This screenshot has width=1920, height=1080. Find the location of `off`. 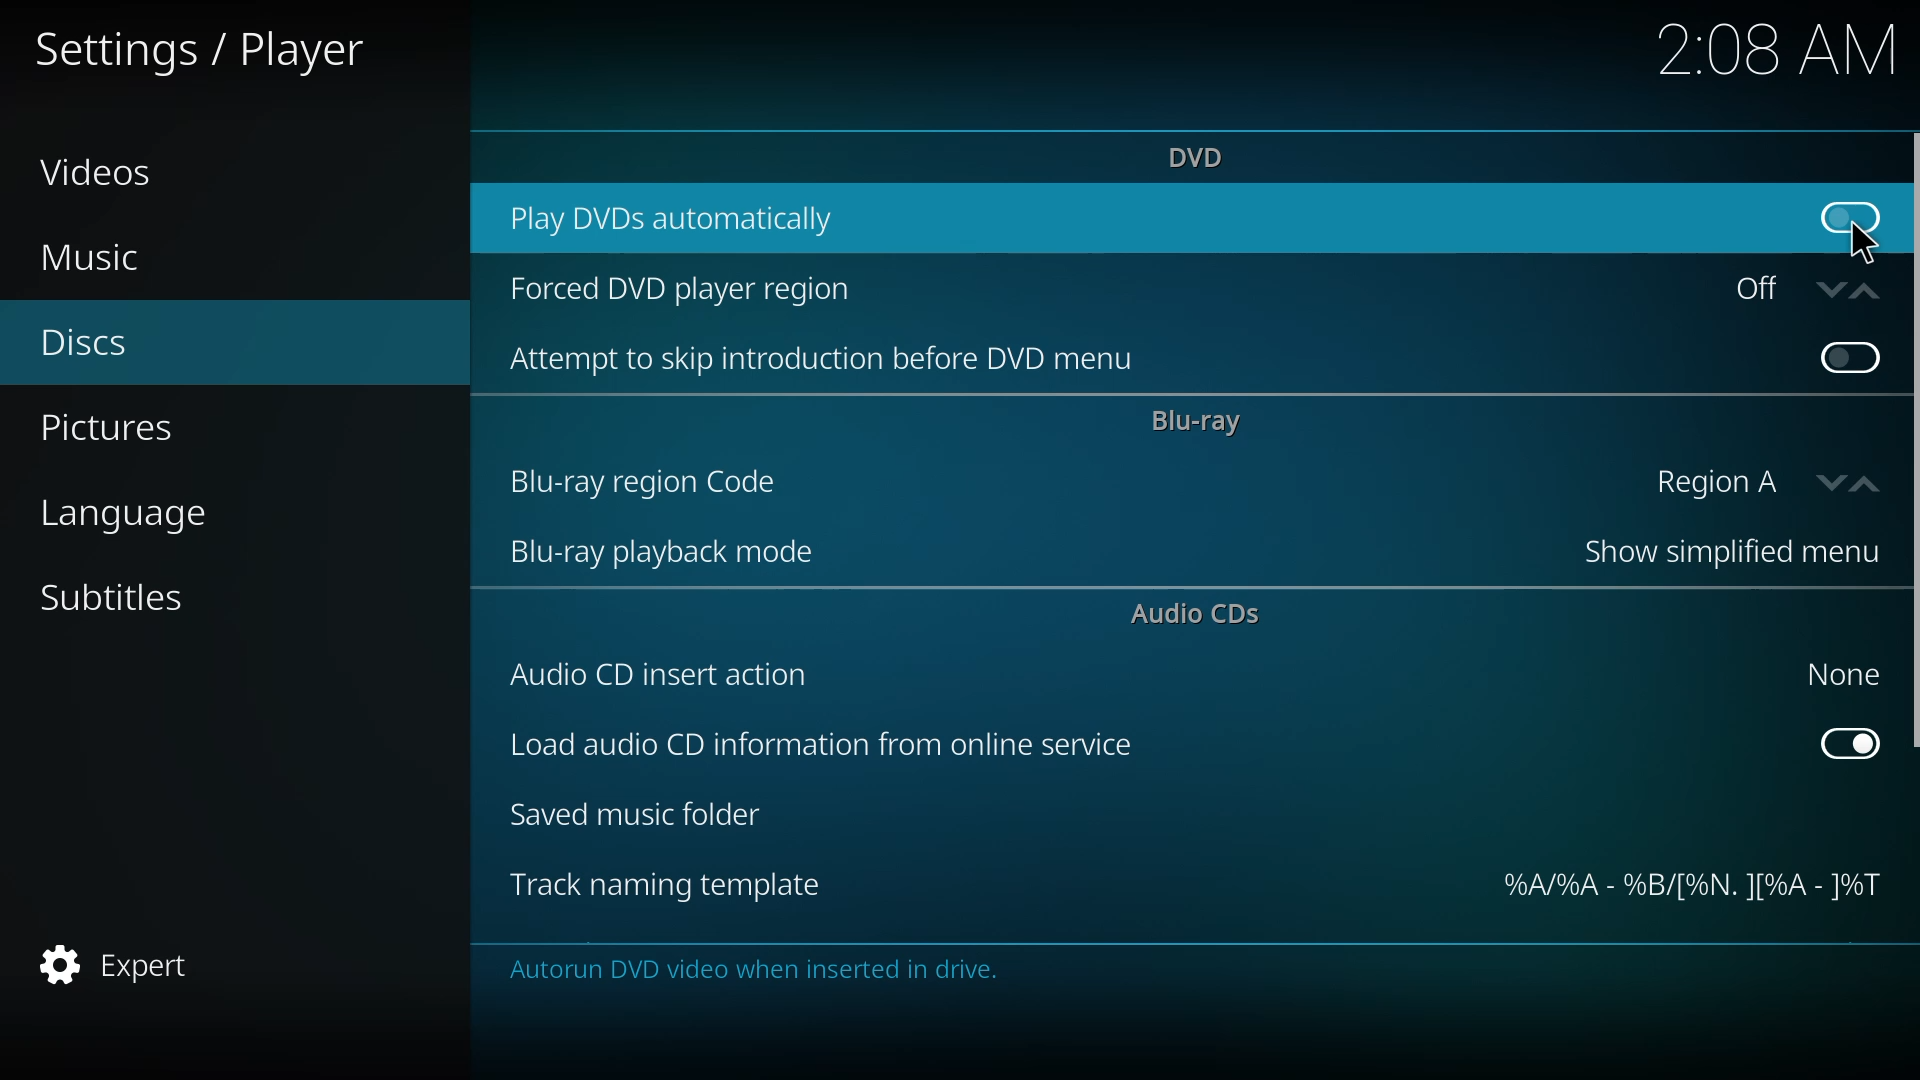

off is located at coordinates (1797, 288).